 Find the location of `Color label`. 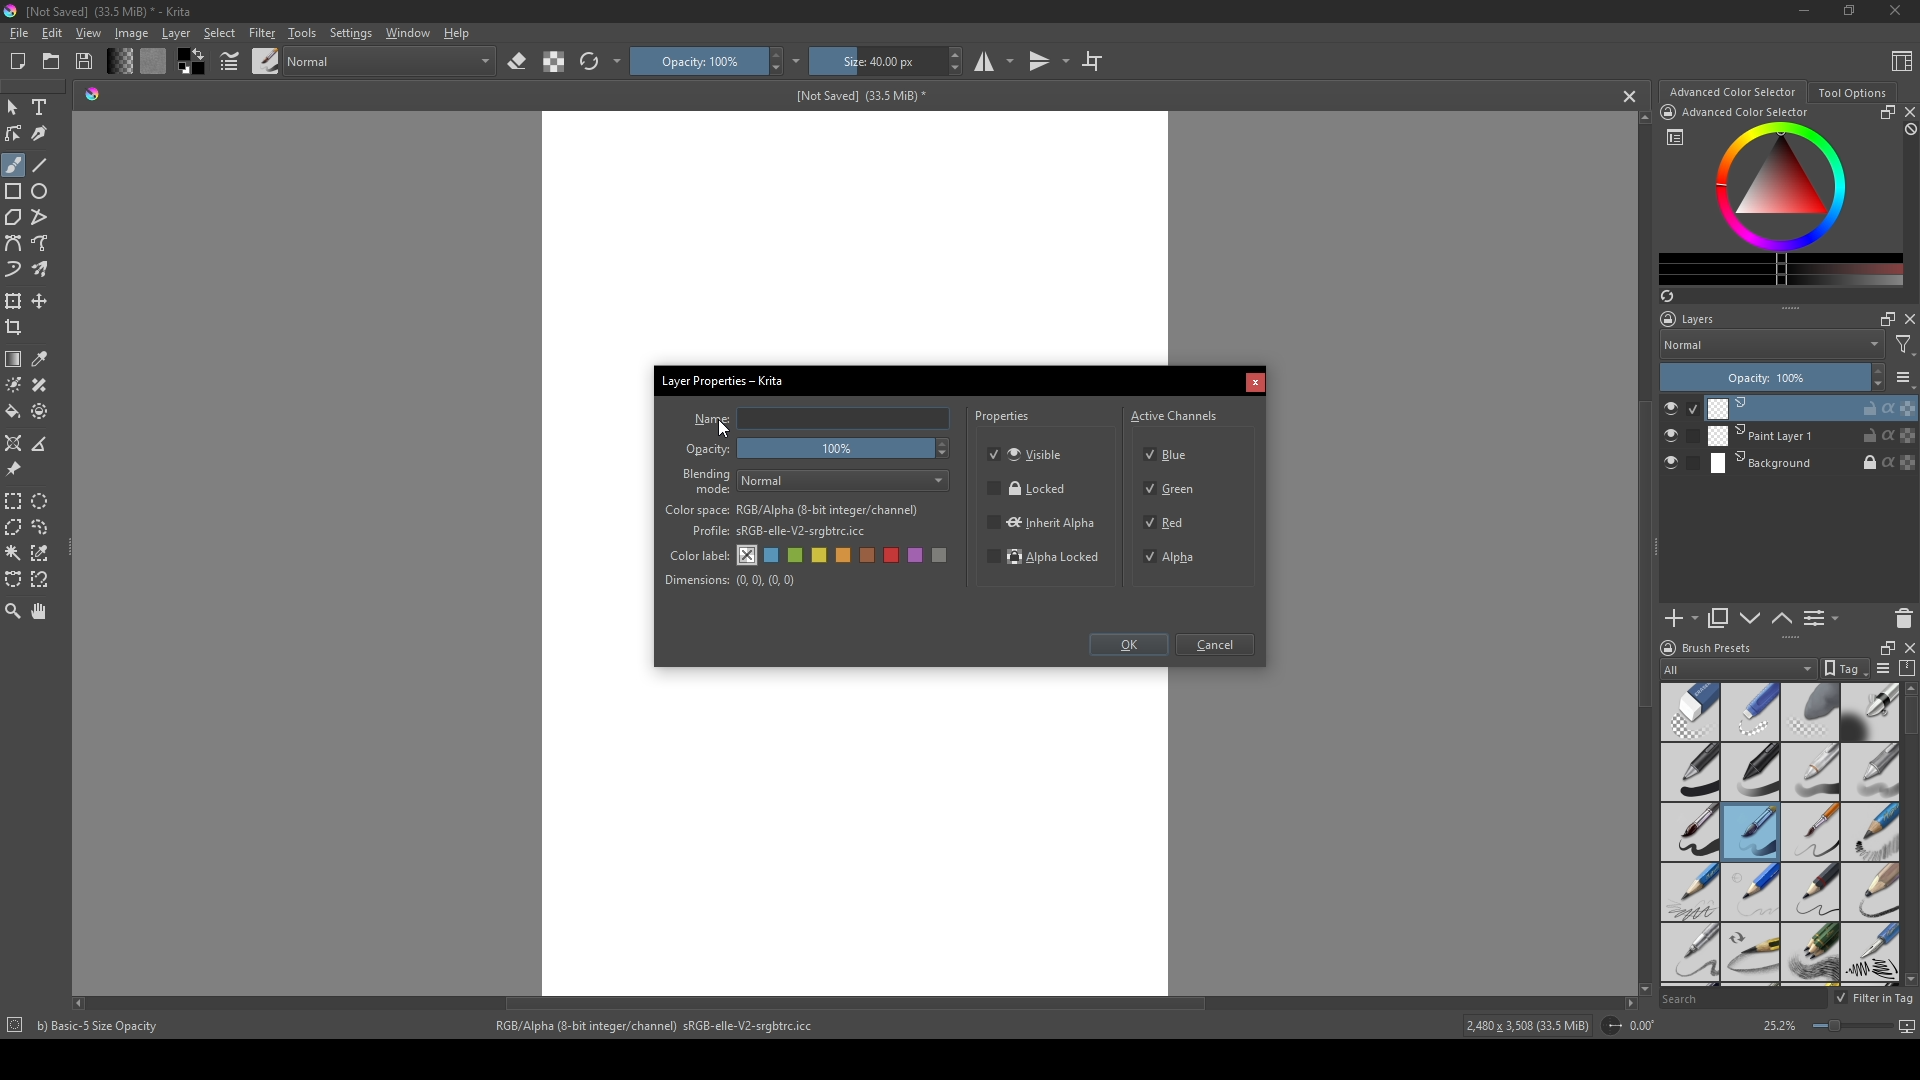

Color label is located at coordinates (697, 553).